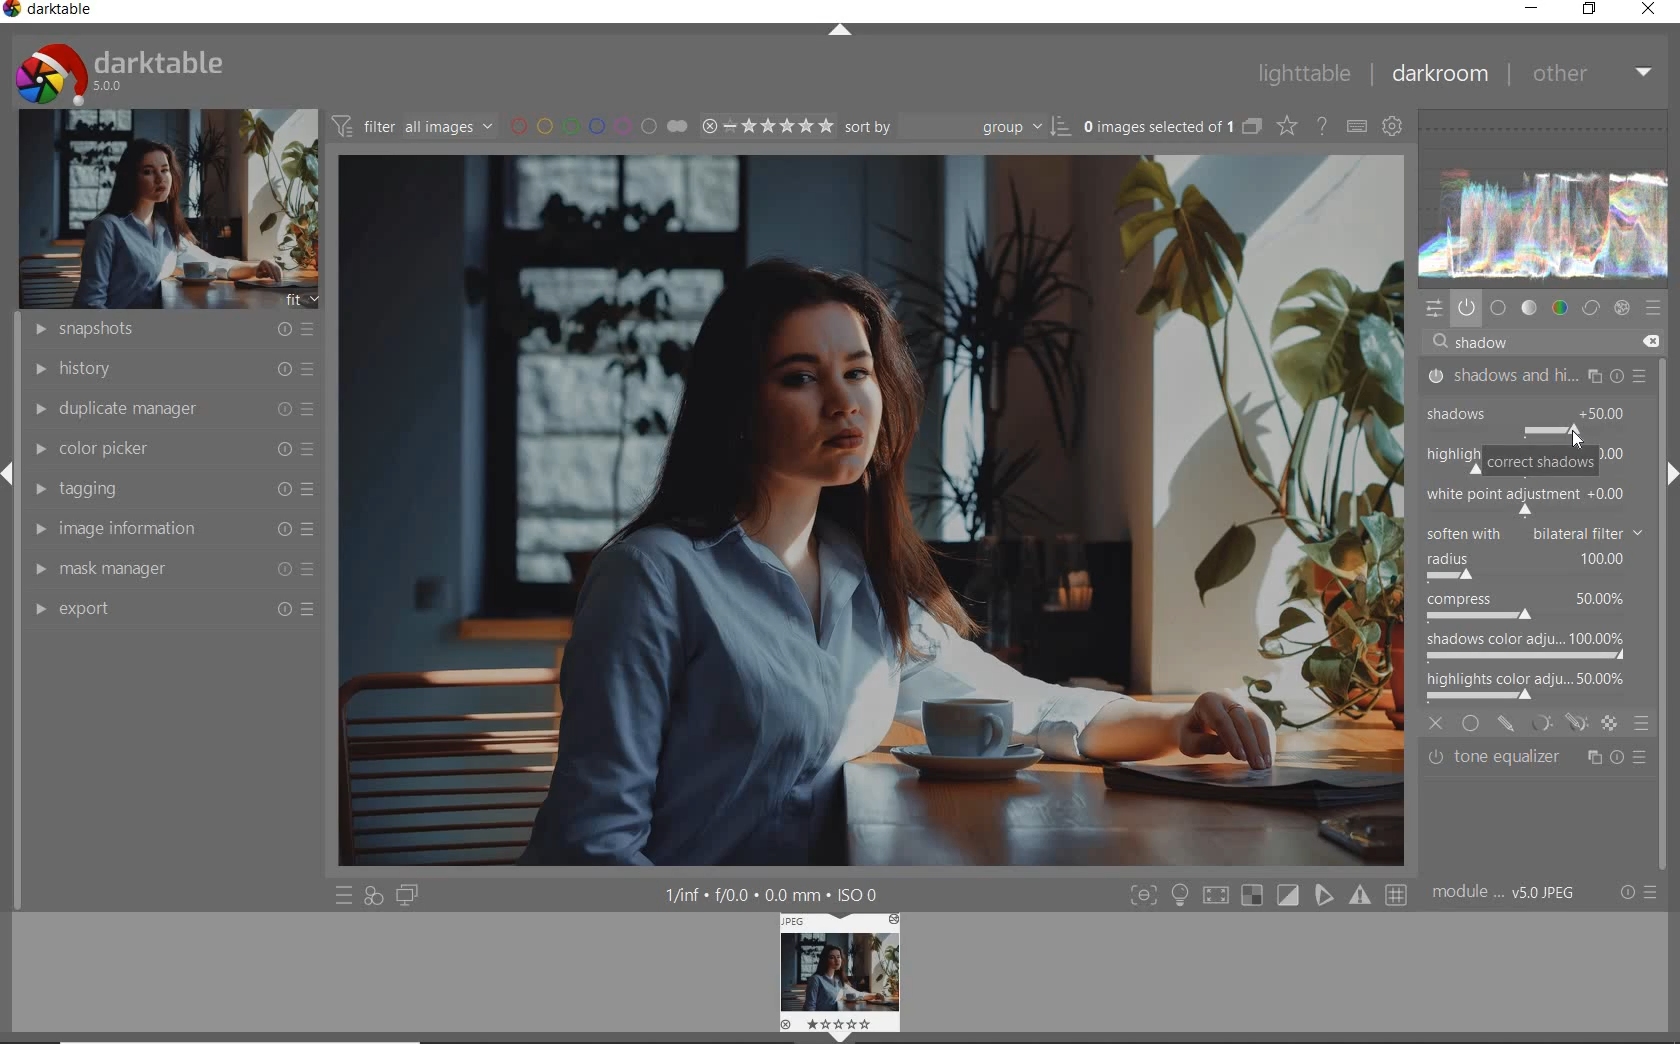 This screenshot has height=1044, width=1680. I want to click on filter by image color label, so click(597, 124).